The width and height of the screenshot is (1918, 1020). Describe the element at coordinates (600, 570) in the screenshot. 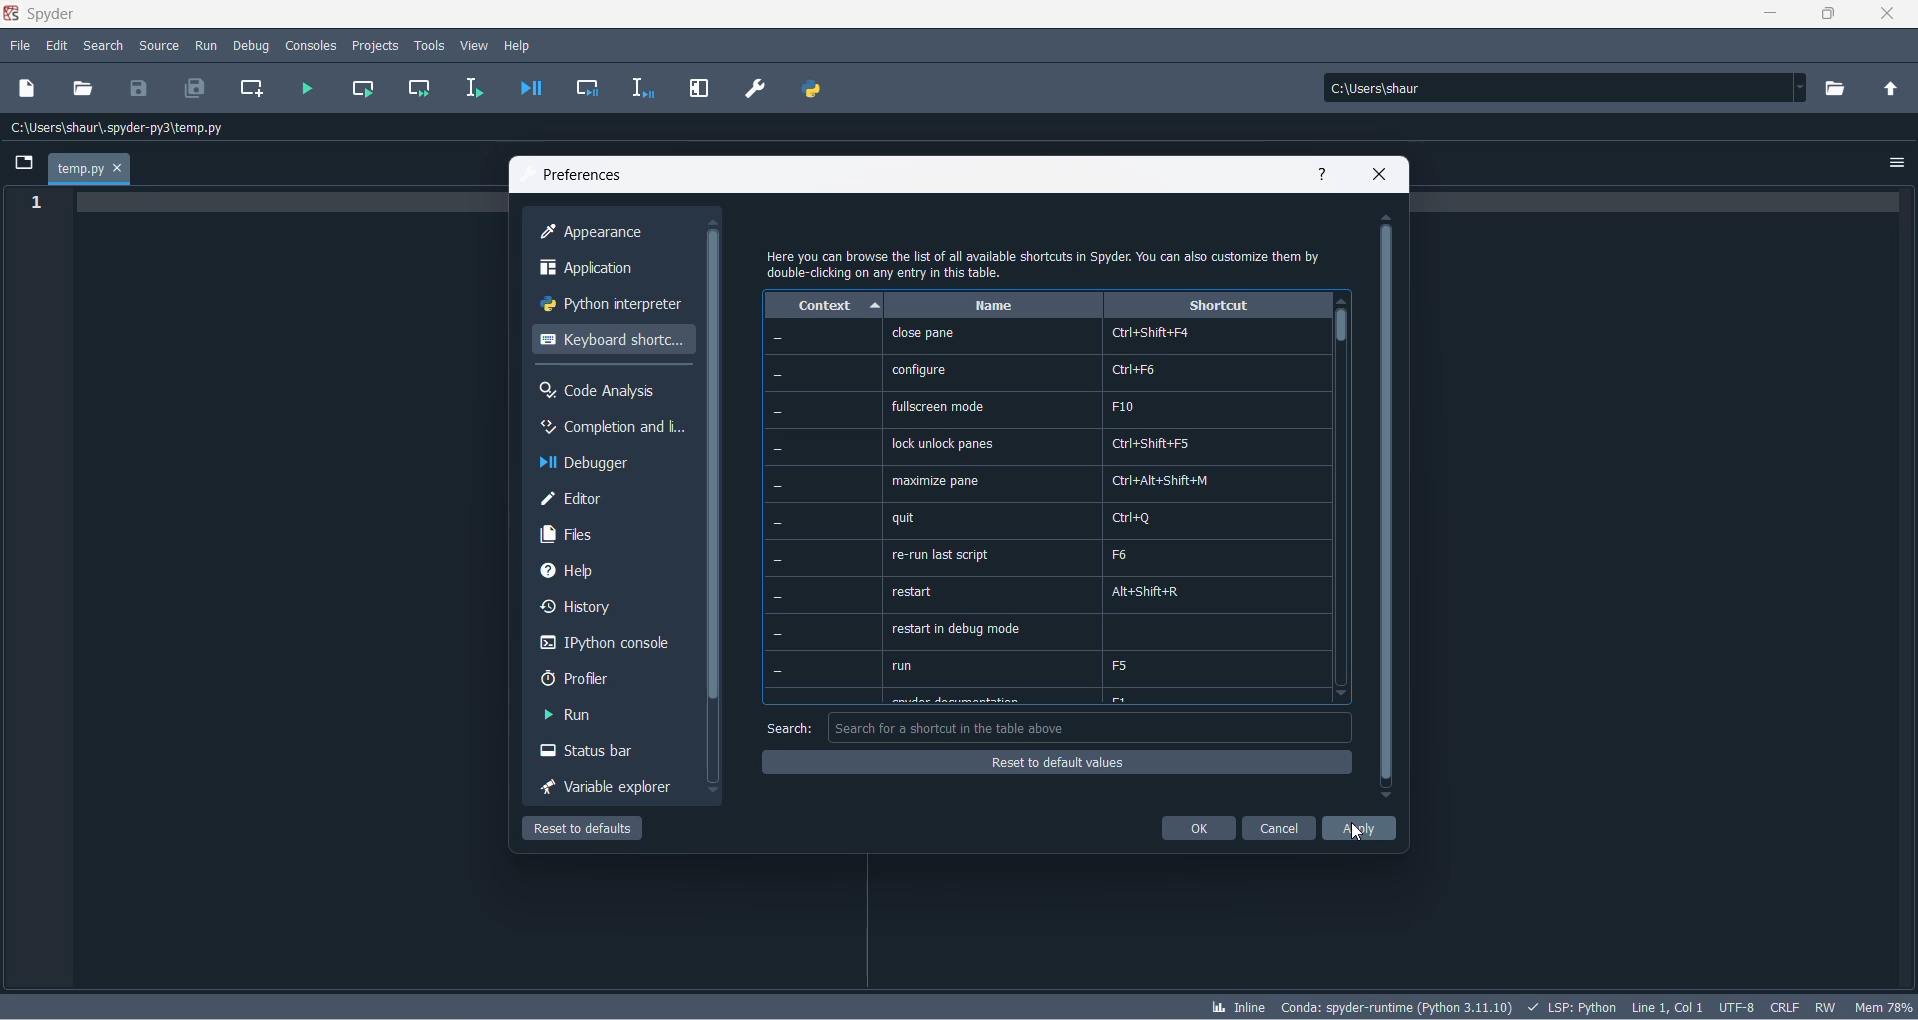

I see `help` at that location.